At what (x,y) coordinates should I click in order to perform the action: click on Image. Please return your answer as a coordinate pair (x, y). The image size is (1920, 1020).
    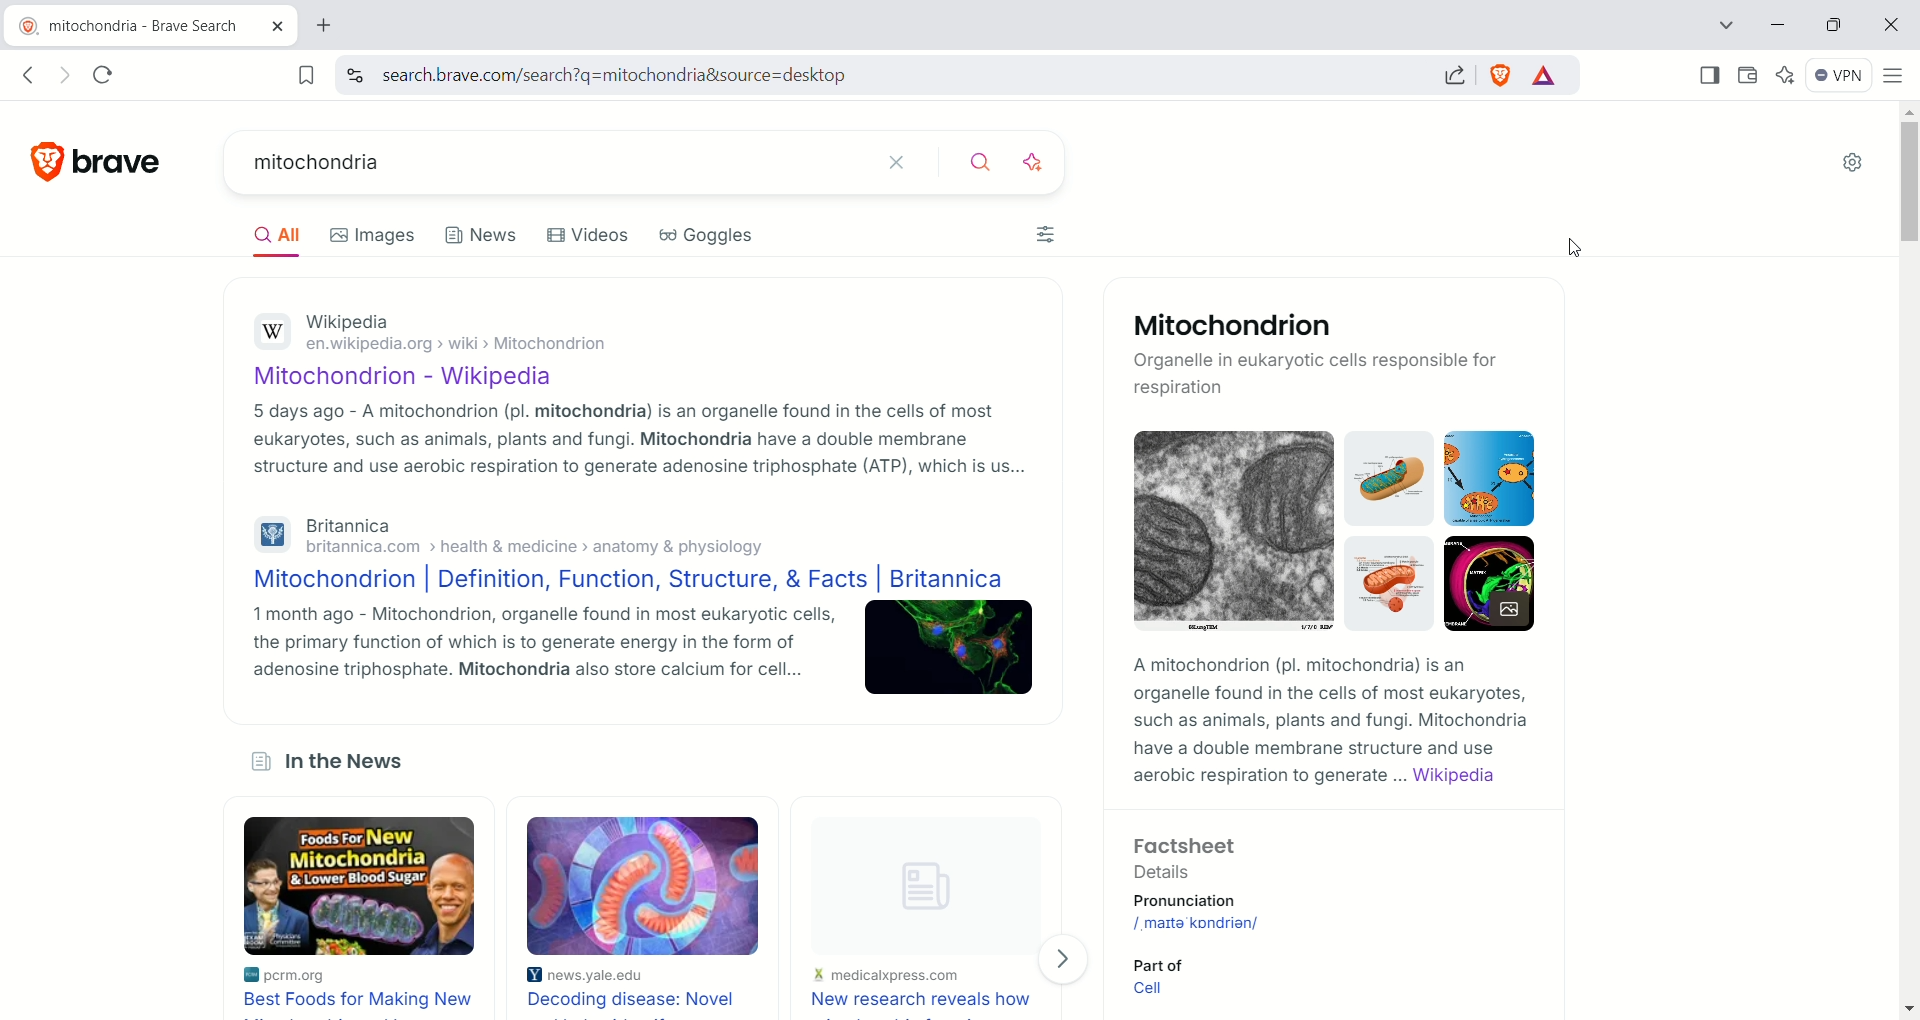
    Looking at the image, I should click on (947, 647).